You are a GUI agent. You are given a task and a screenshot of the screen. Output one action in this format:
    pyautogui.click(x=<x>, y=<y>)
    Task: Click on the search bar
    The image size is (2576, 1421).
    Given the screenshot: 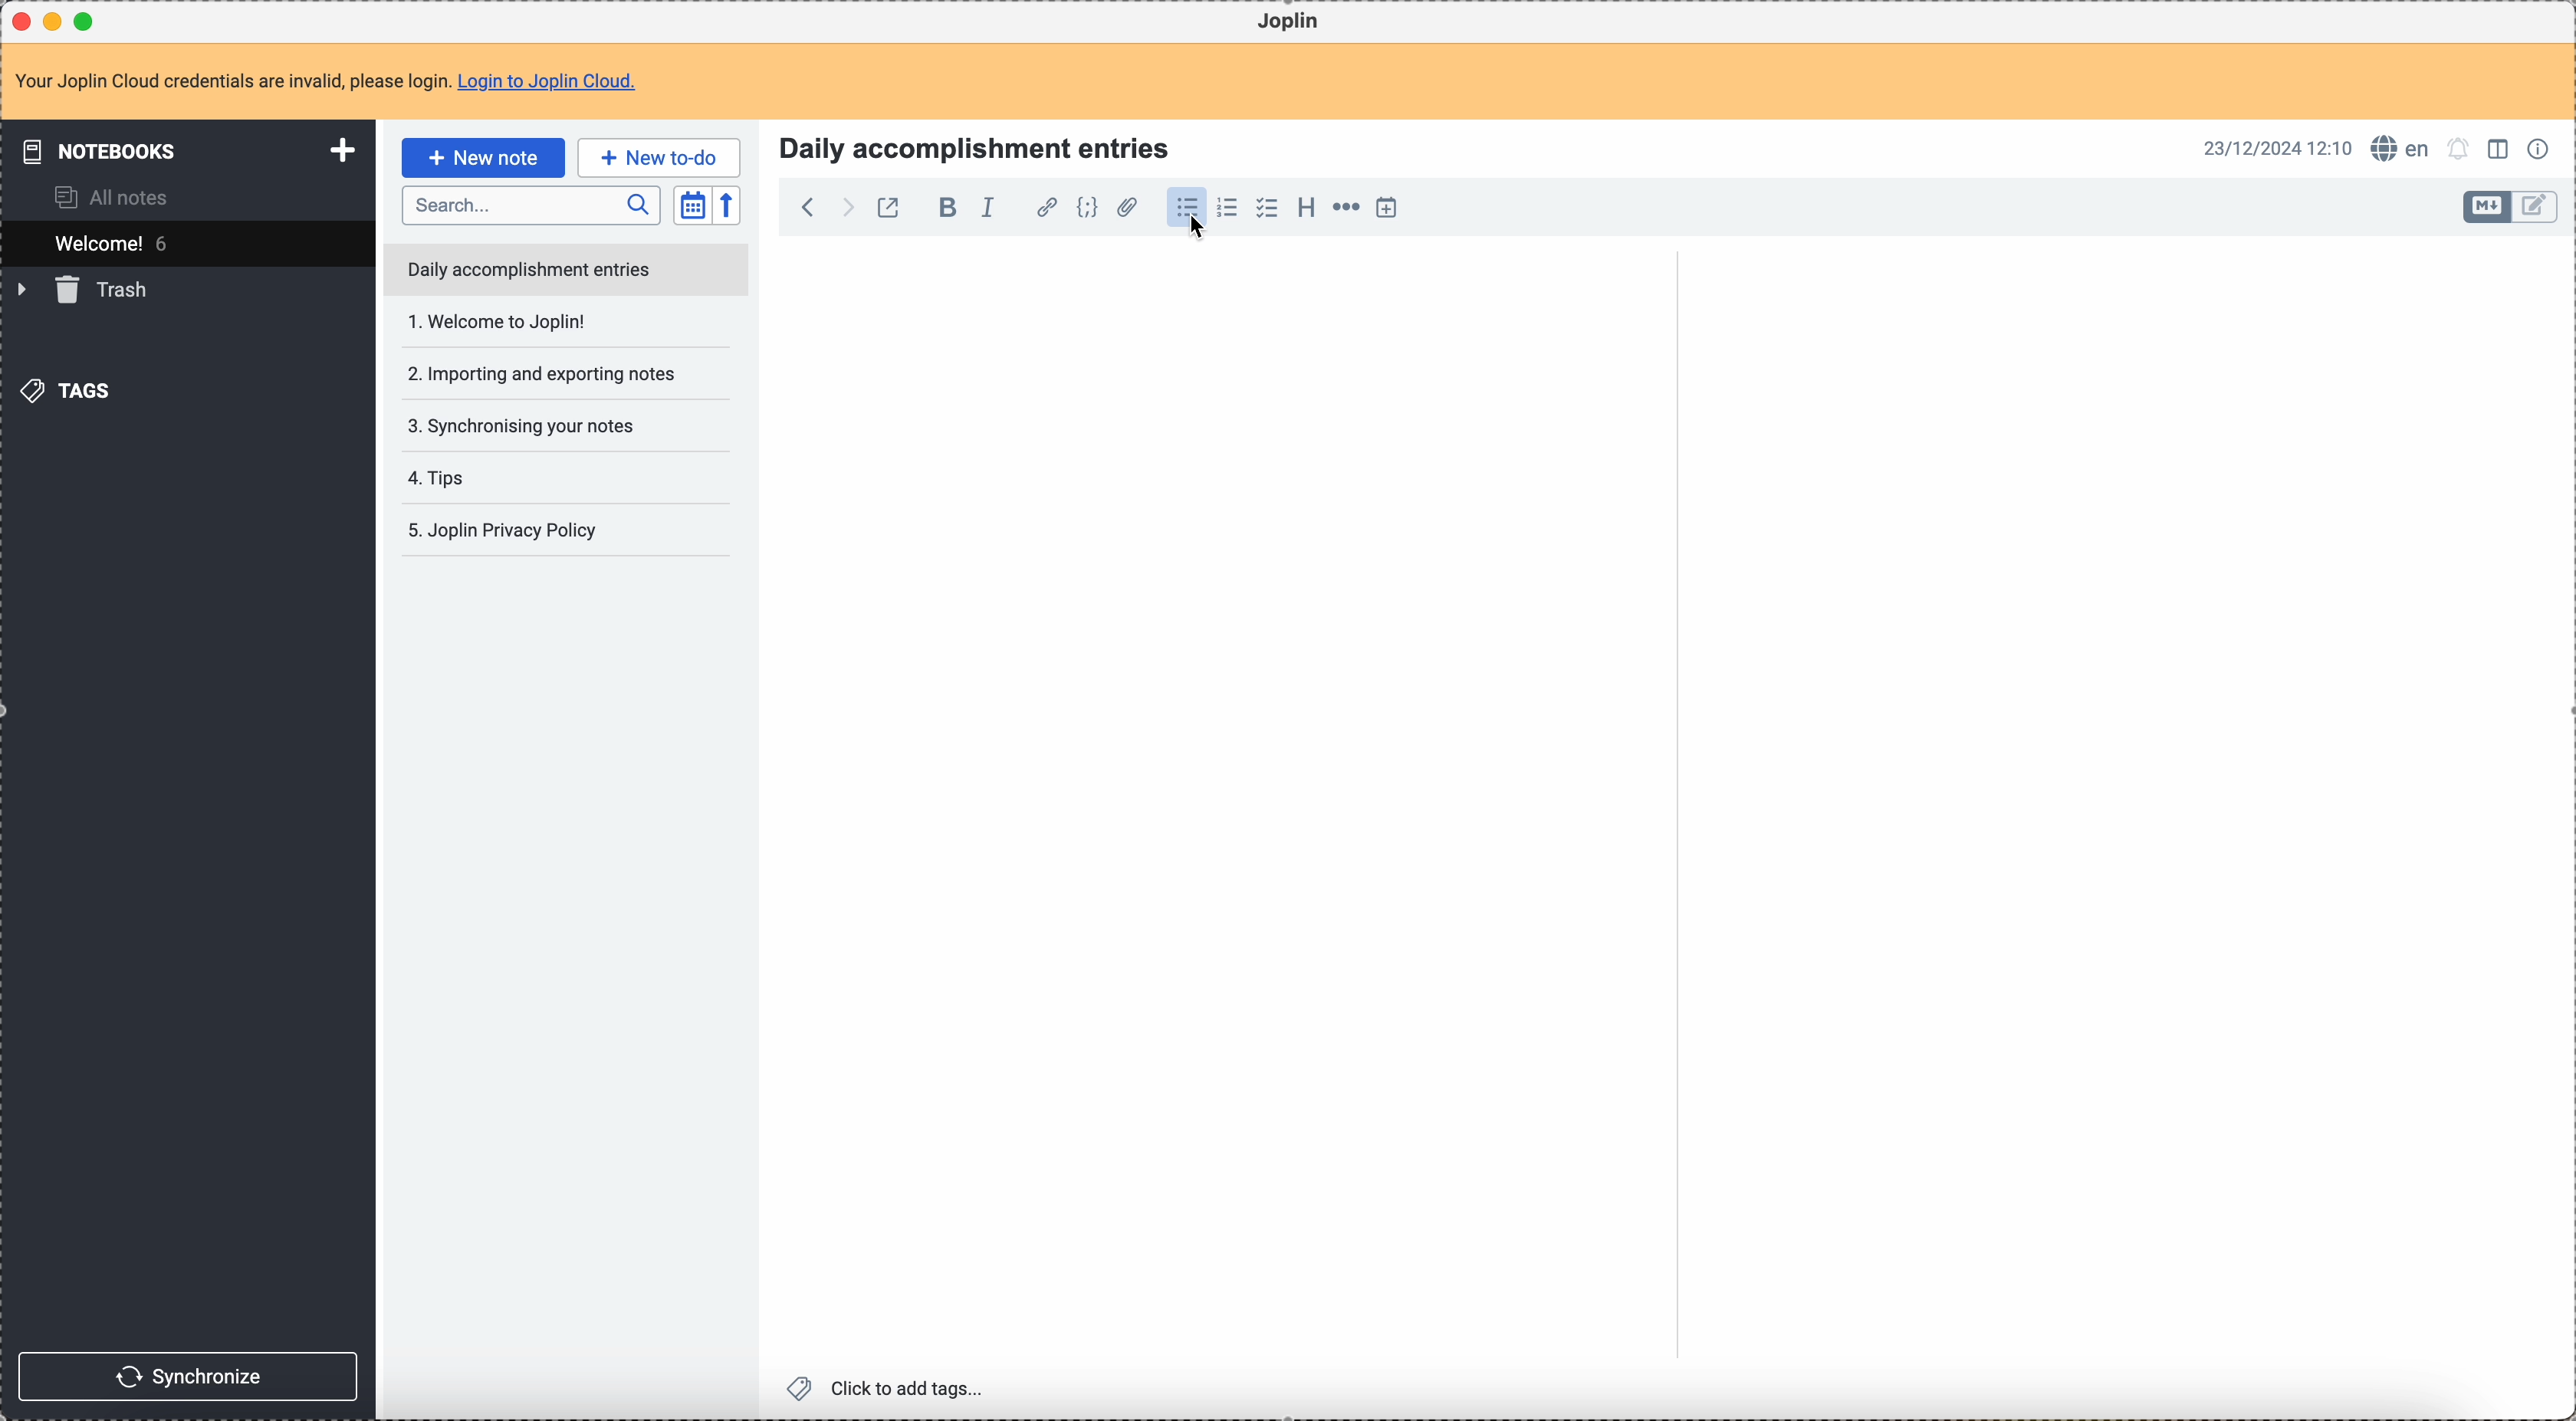 What is the action you would take?
    pyautogui.click(x=530, y=203)
    